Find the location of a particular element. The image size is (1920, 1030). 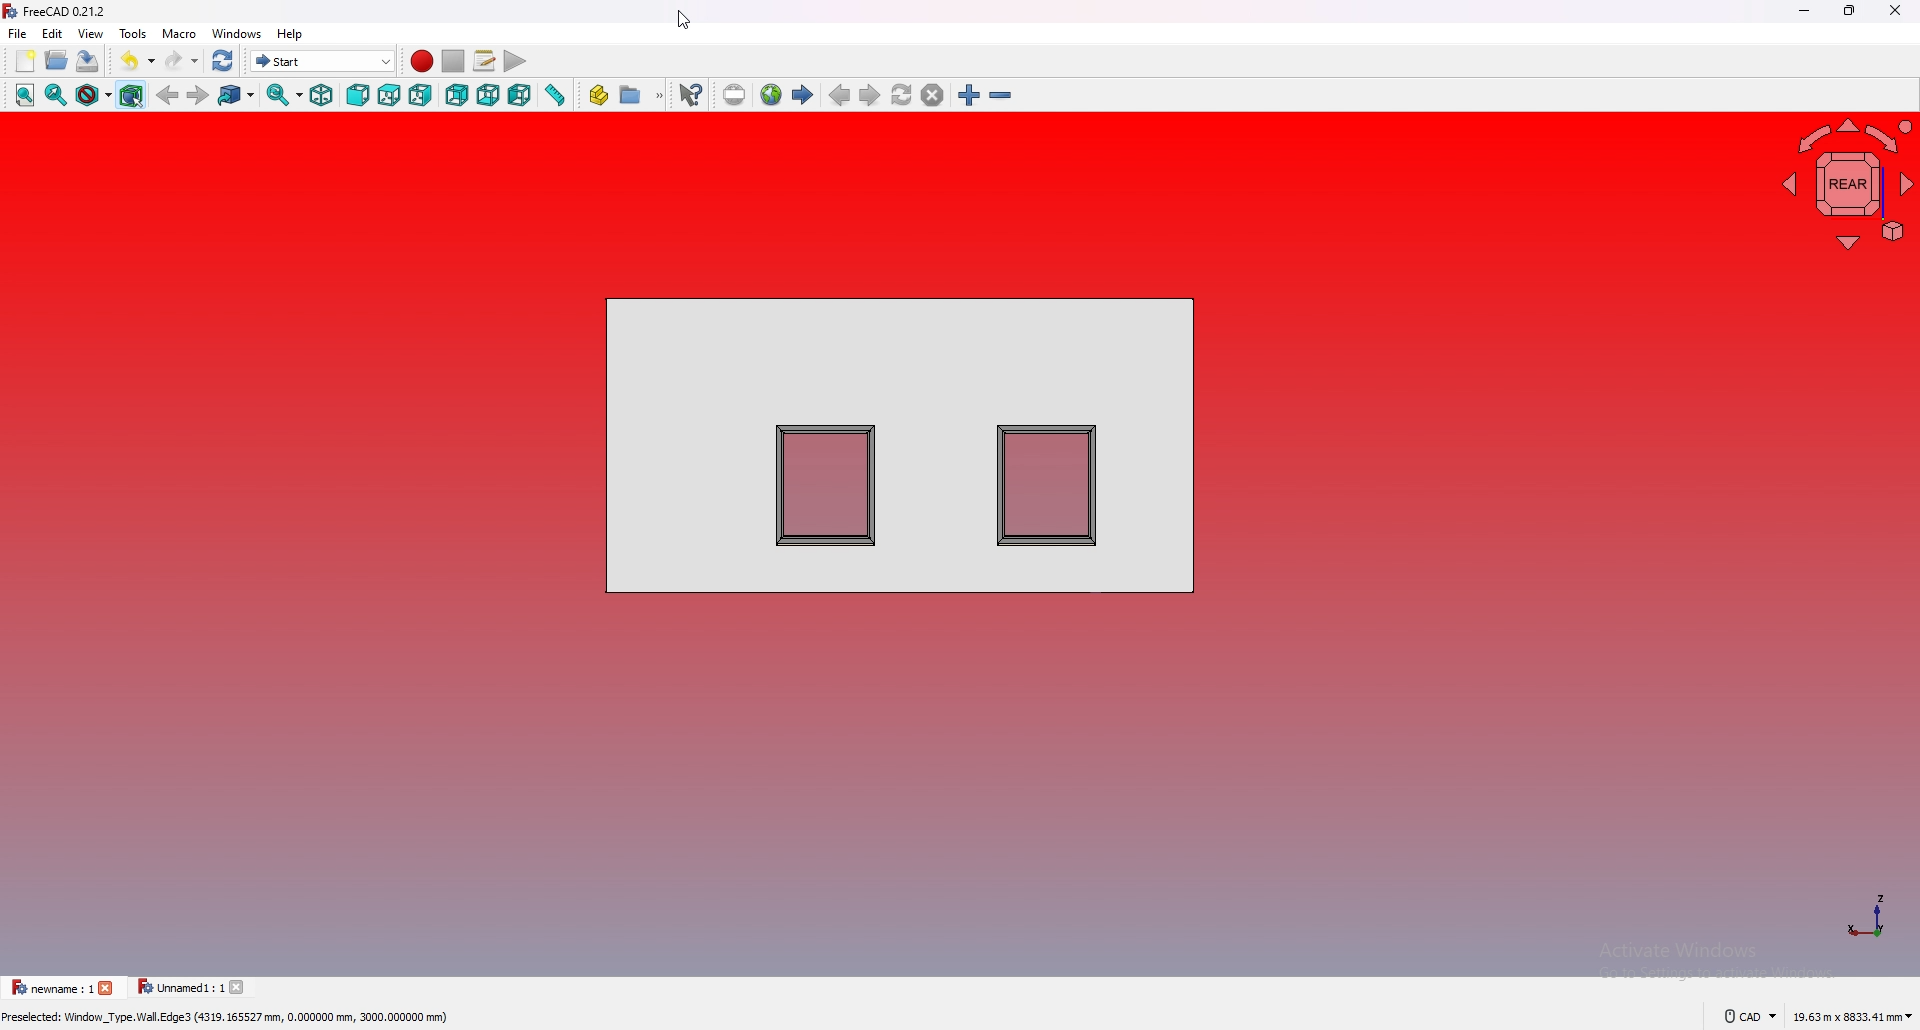

zoom out is located at coordinates (1001, 95).